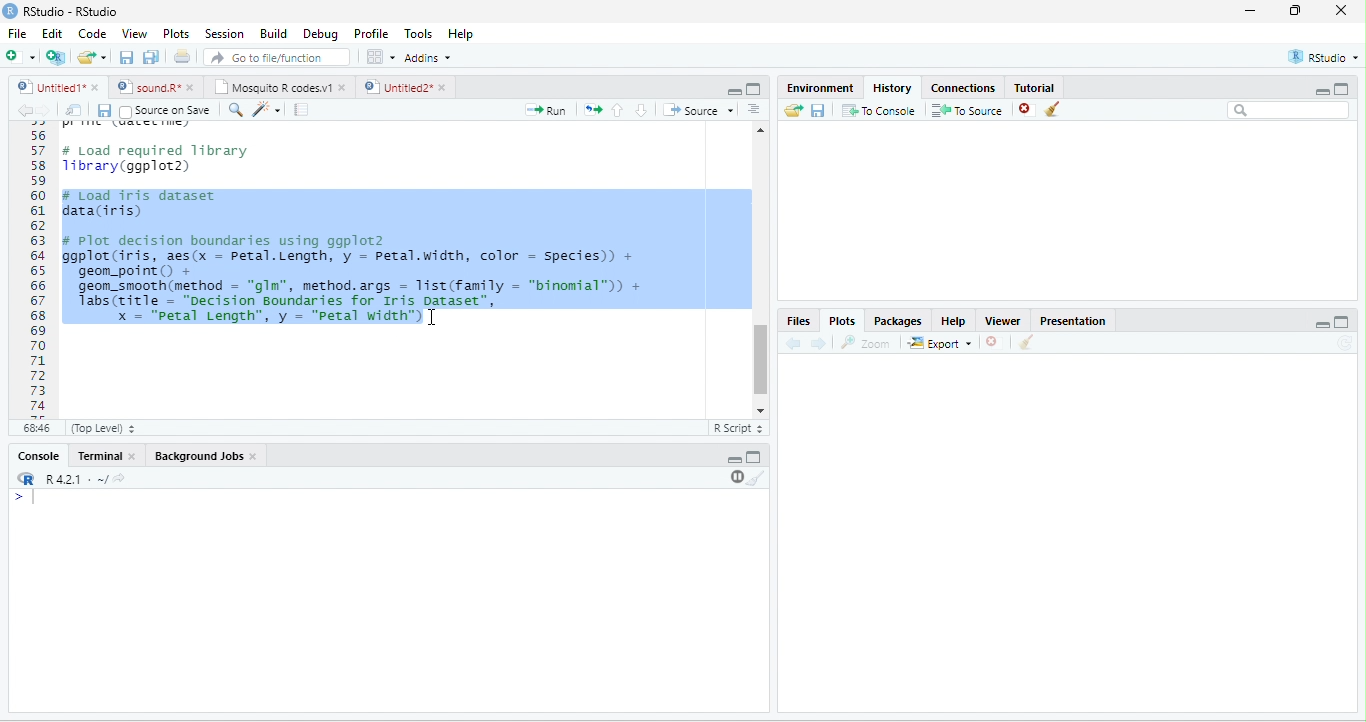 This screenshot has width=1366, height=722. What do you see at coordinates (545, 110) in the screenshot?
I see `Run file` at bounding box center [545, 110].